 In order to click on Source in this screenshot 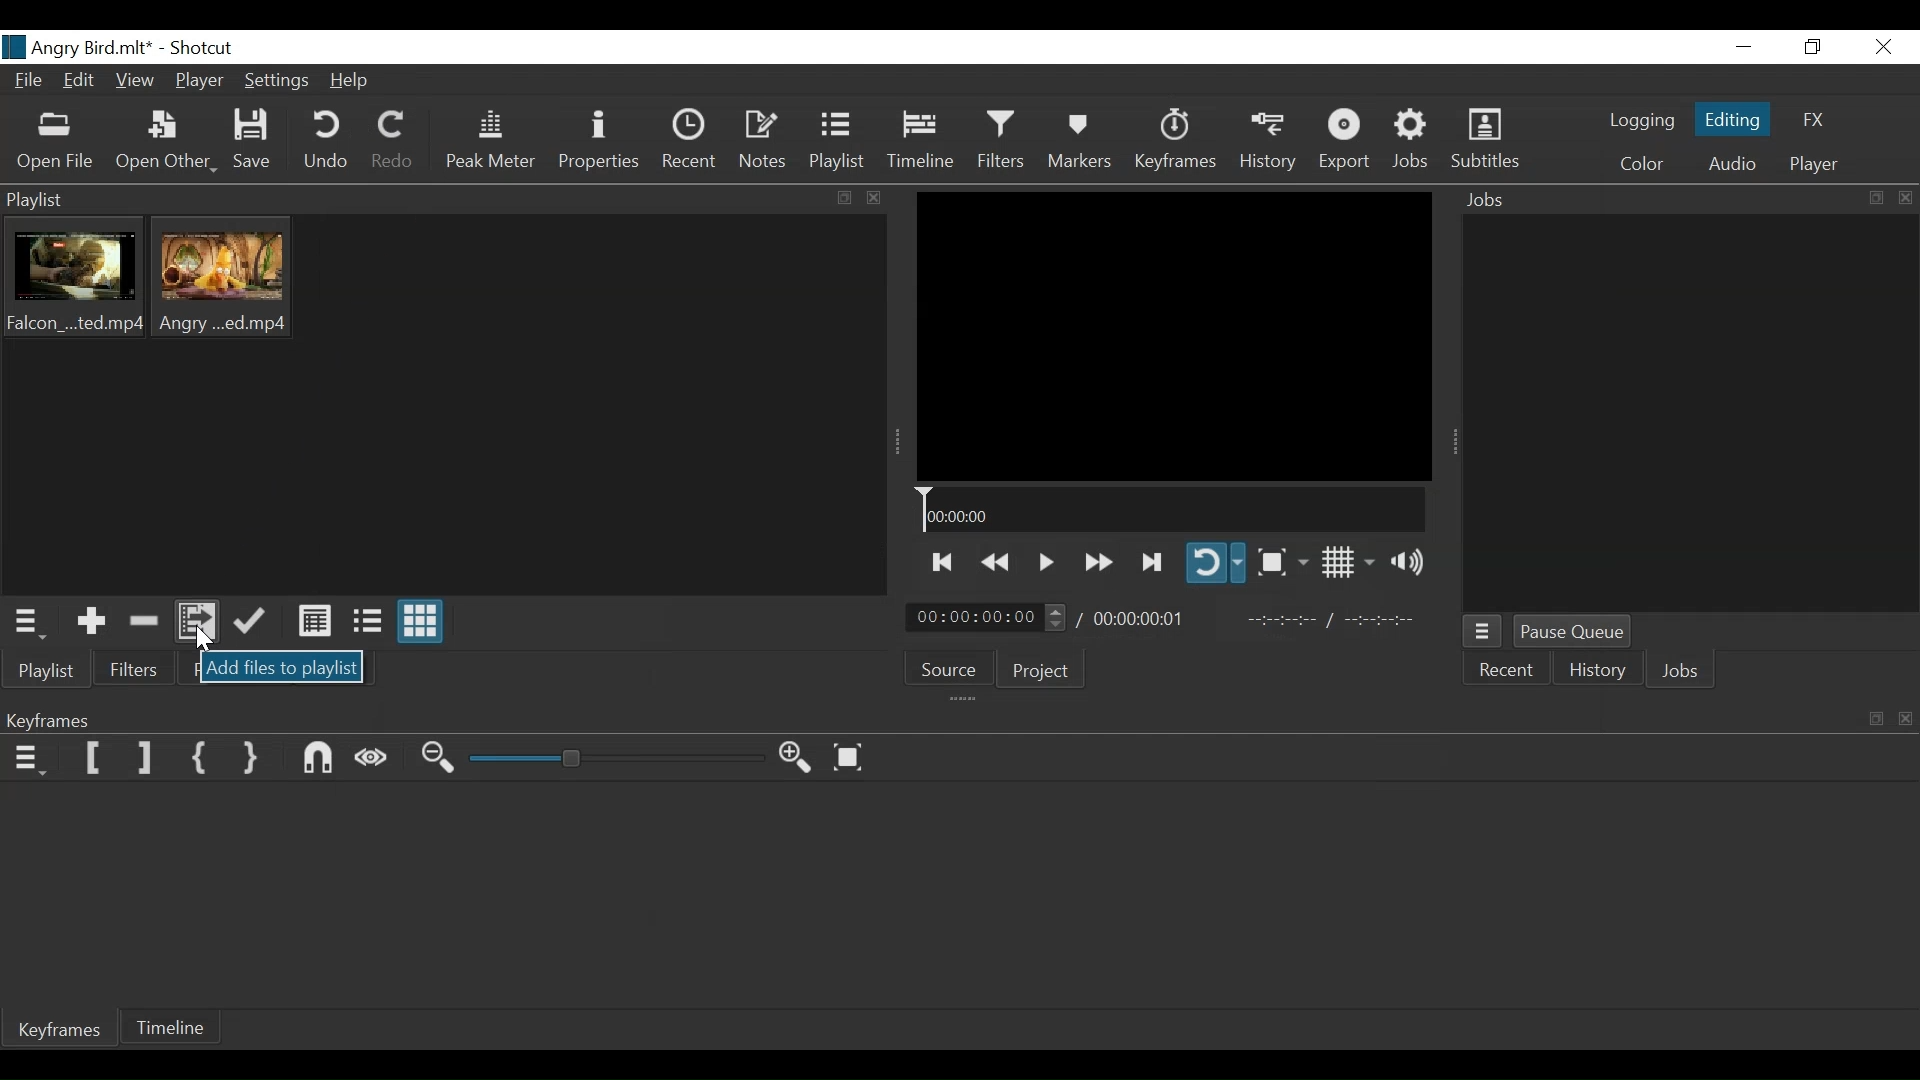, I will do `click(957, 669)`.